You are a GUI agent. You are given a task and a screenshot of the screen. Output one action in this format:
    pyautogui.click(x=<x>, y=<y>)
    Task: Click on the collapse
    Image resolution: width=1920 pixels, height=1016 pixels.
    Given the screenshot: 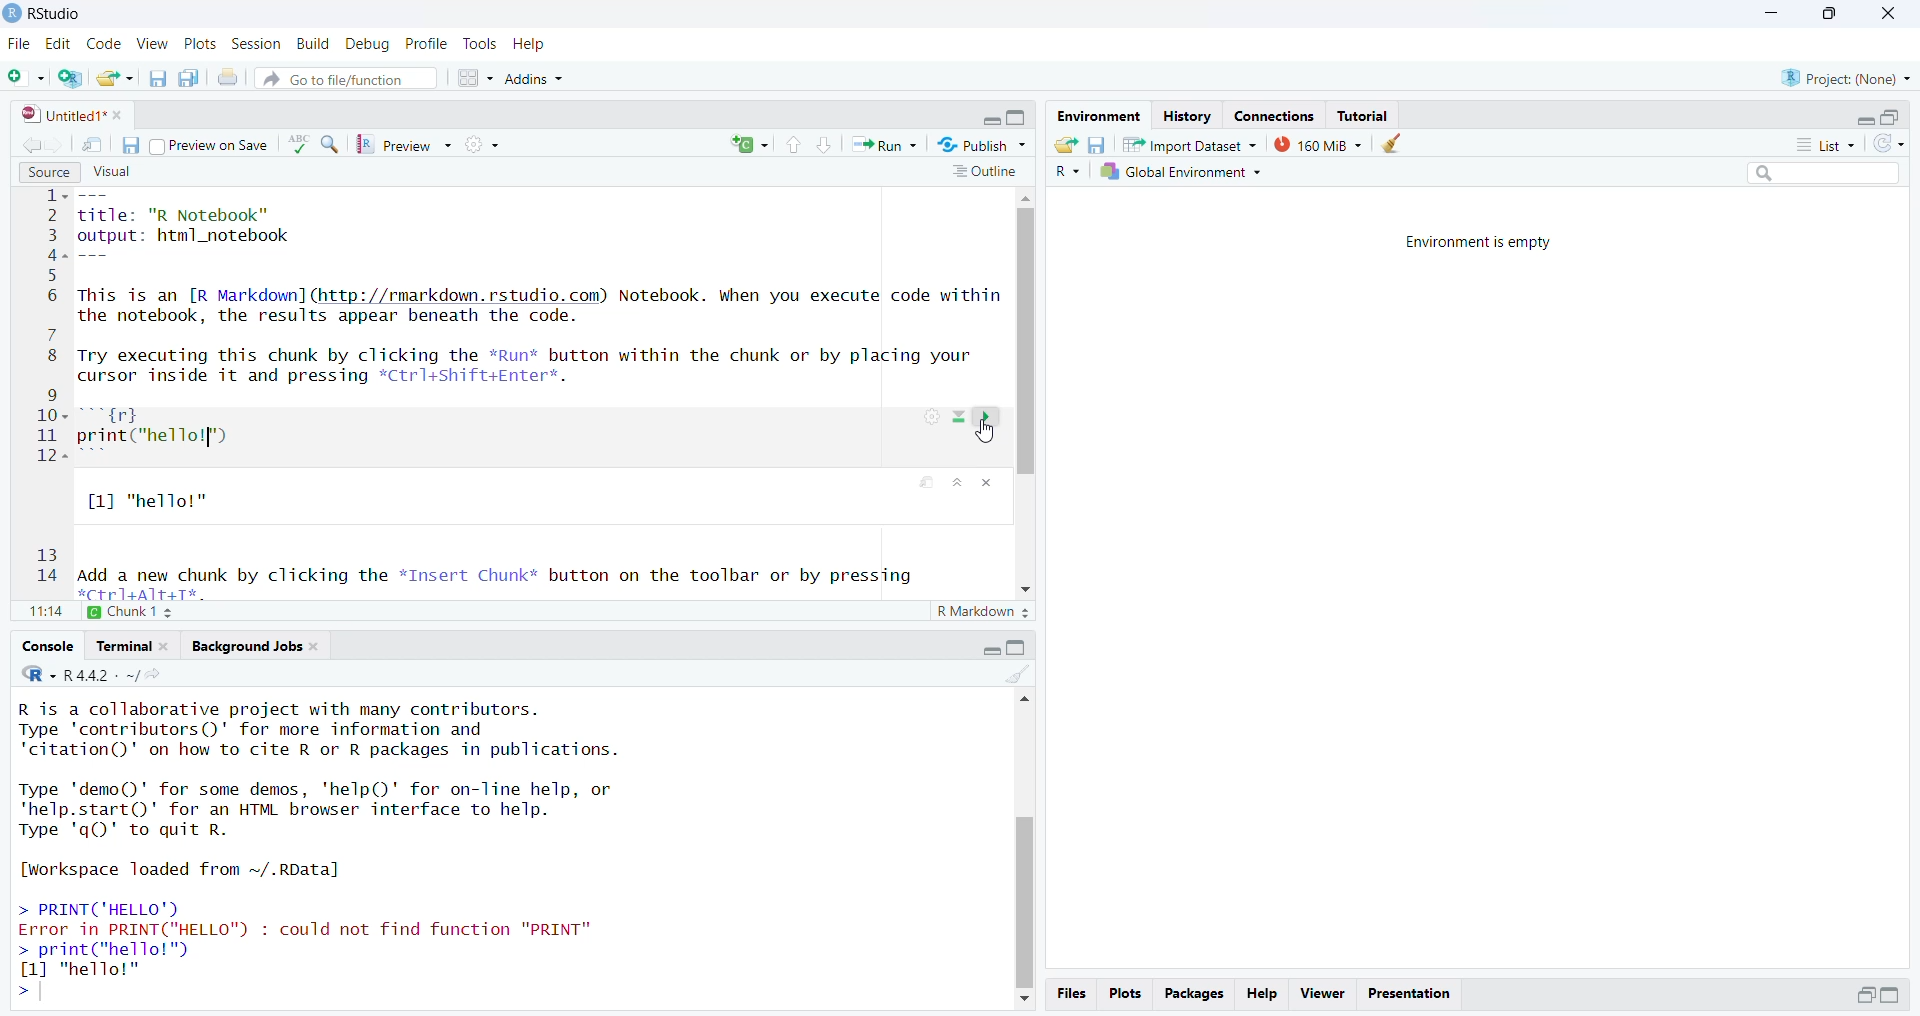 What is the action you would take?
    pyautogui.click(x=1018, y=647)
    